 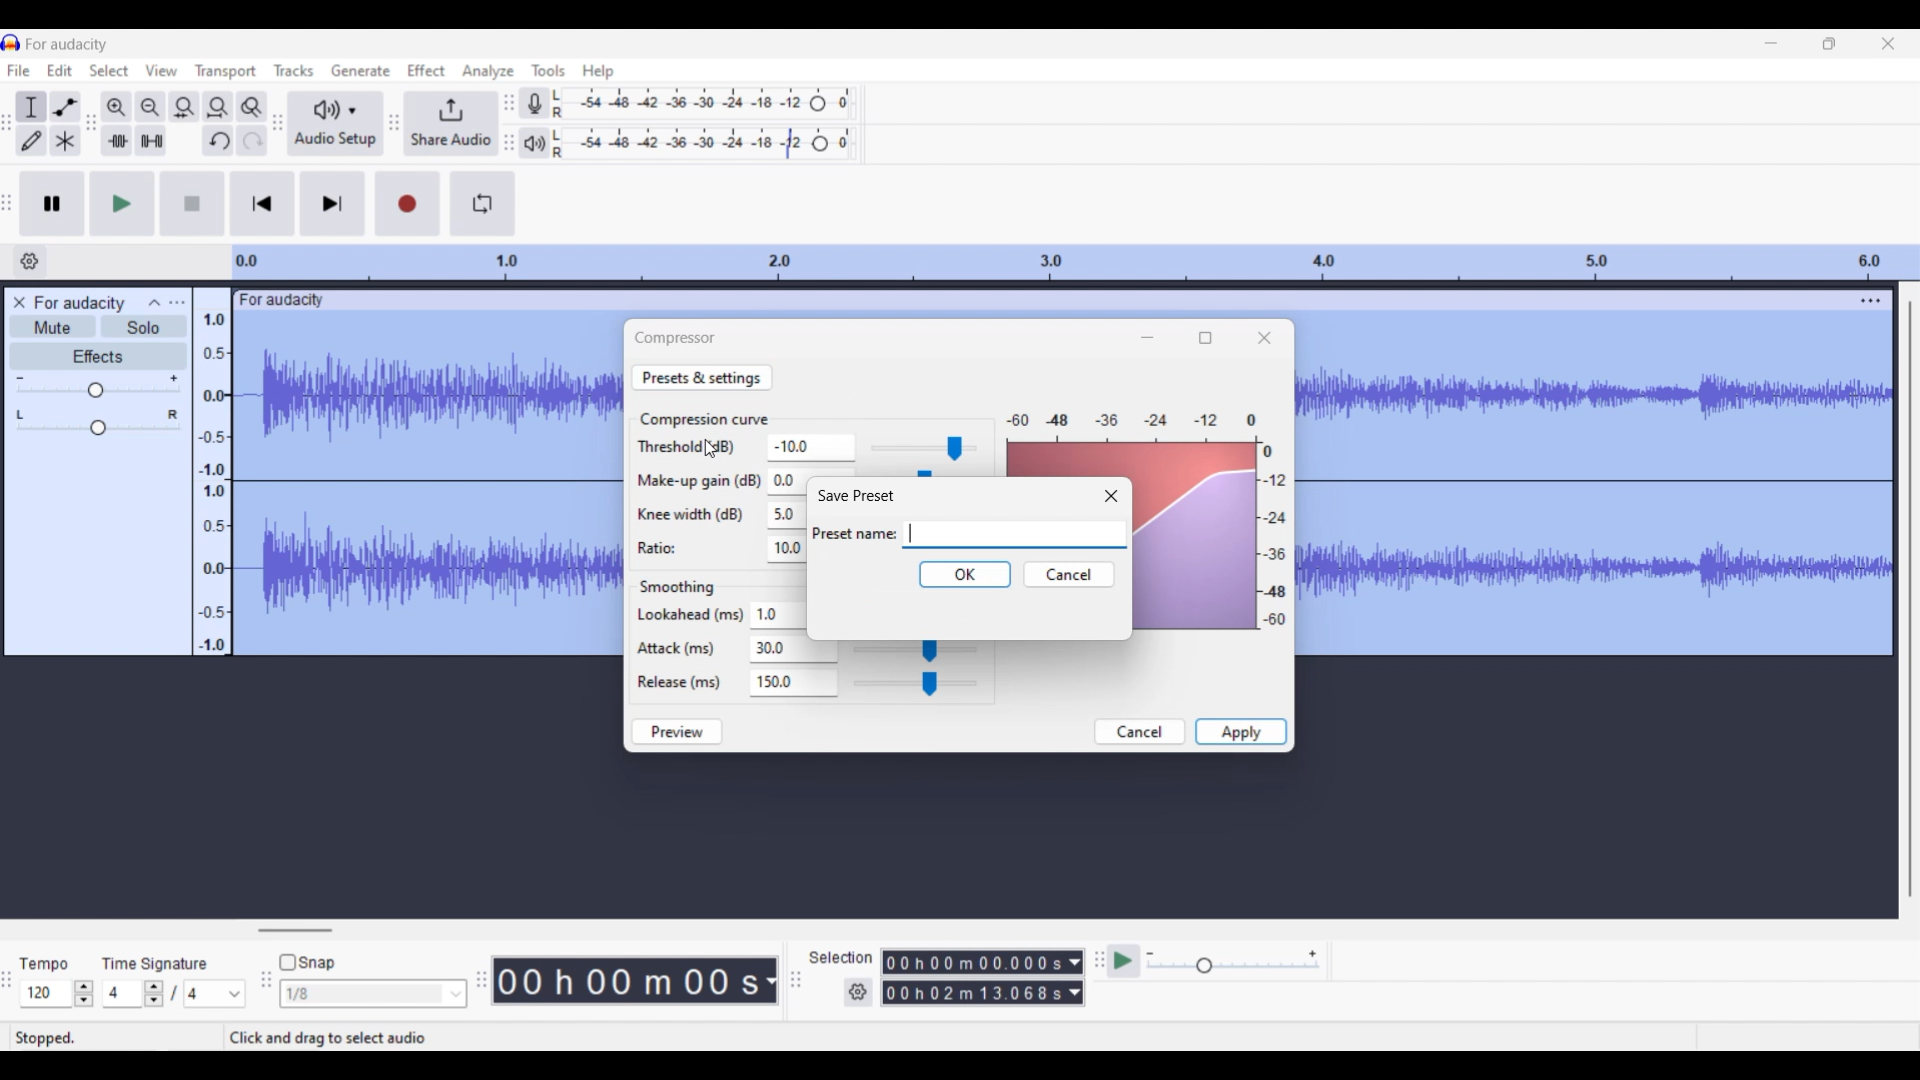 I want to click on Text box for attack, so click(x=780, y=649).